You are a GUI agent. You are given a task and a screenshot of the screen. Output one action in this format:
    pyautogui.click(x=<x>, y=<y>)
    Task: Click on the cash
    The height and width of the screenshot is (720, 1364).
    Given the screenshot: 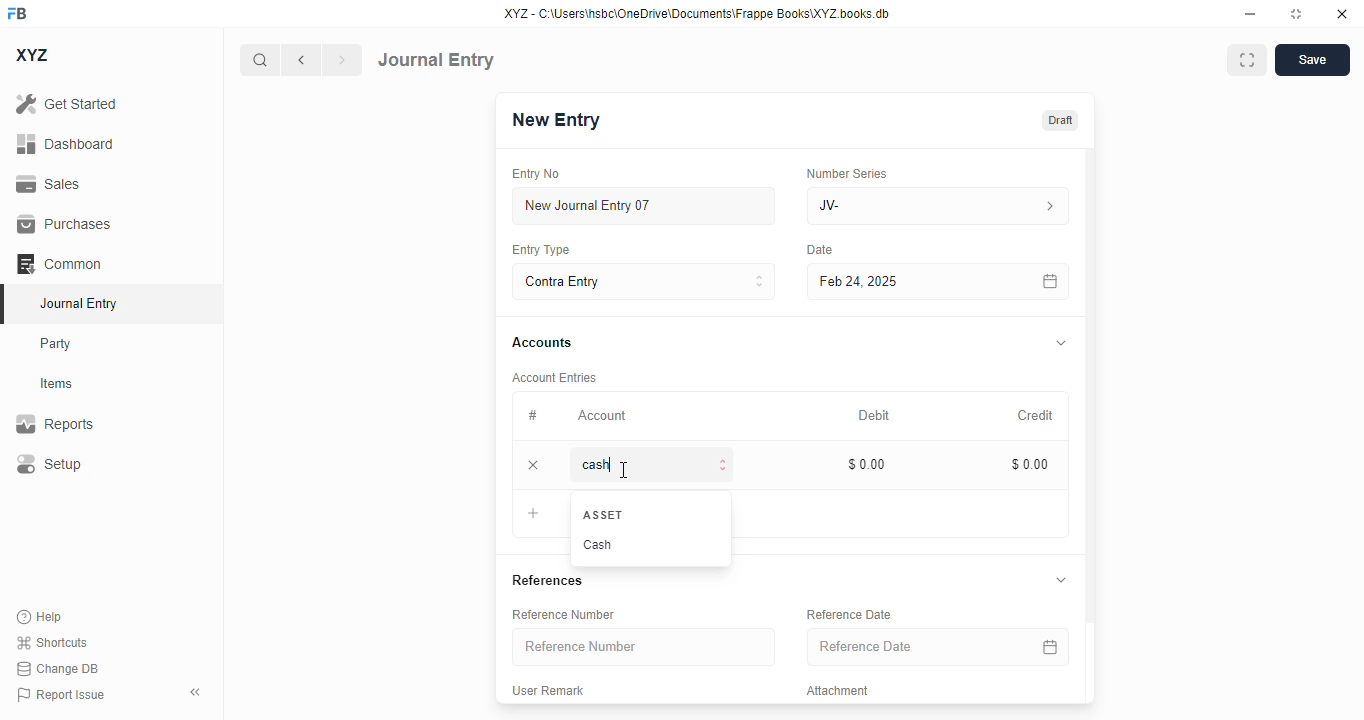 What is the action you would take?
    pyautogui.click(x=600, y=544)
    